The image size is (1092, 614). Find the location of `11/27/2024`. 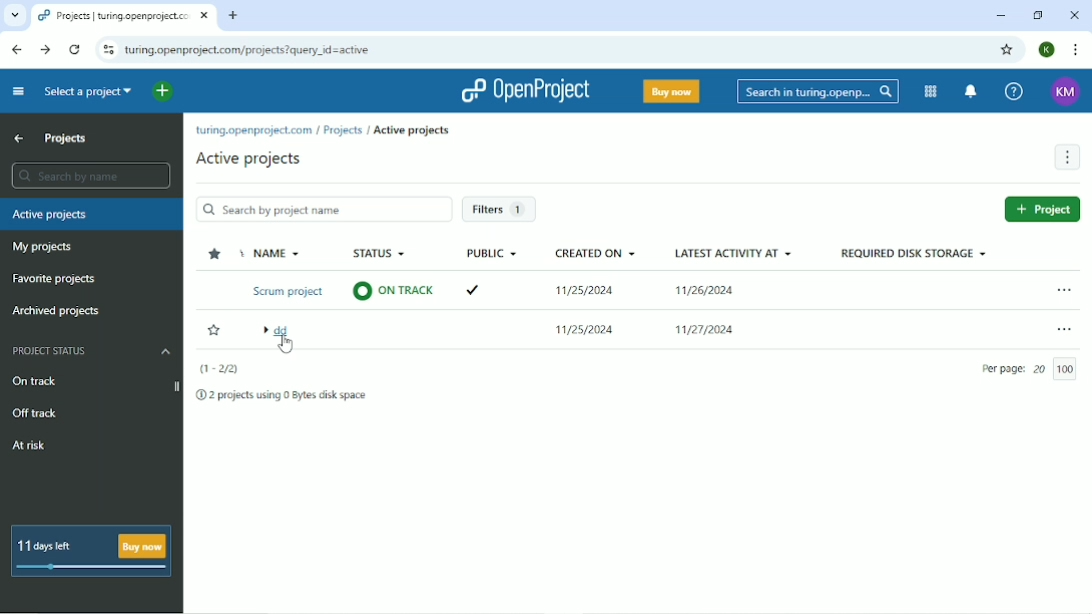

11/27/2024 is located at coordinates (718, 335).